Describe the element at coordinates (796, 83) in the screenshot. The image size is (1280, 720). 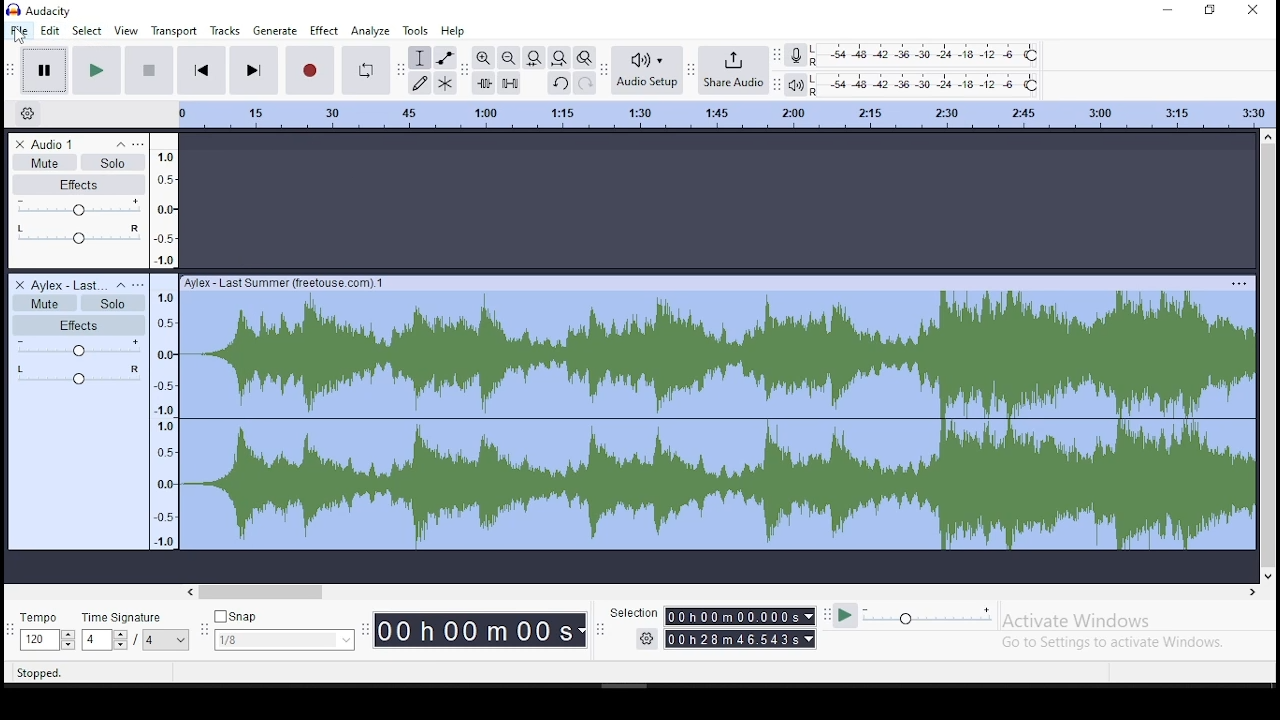
I see `playback meter` at that location.